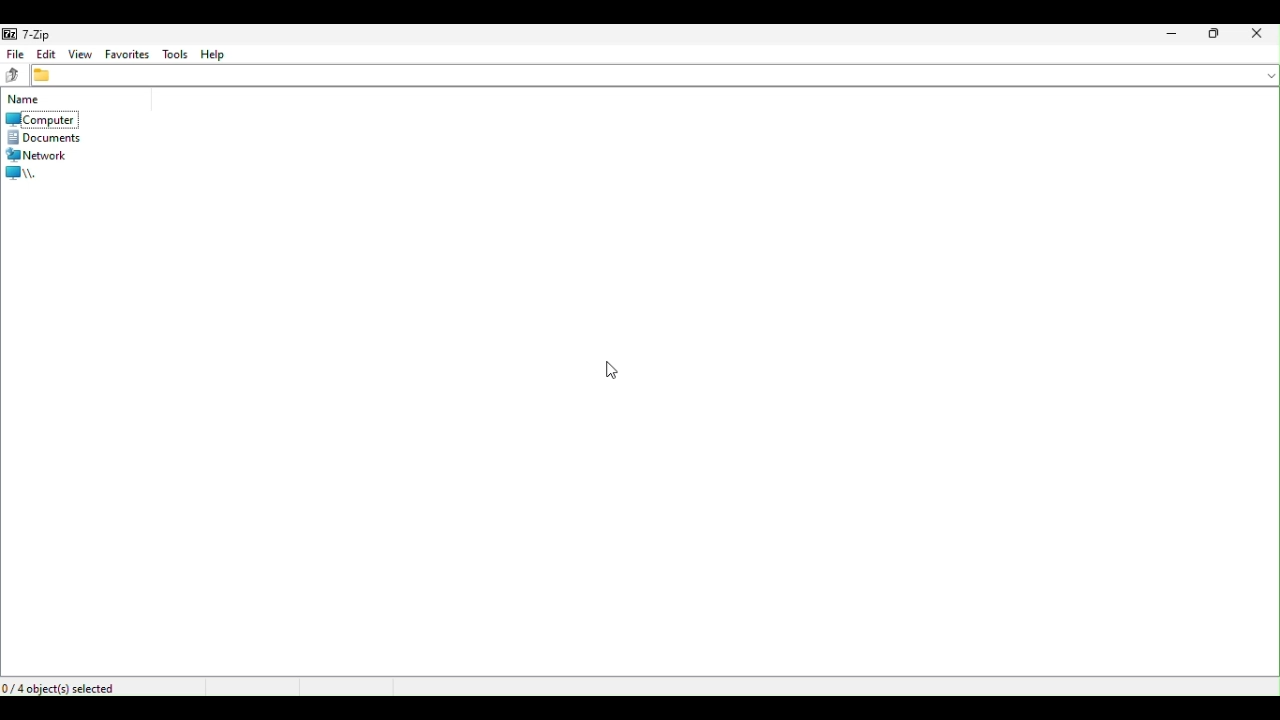 Image resolution: width=1280 pixels, height=720 pixels. I want to click on Tools, so click(175, 56).